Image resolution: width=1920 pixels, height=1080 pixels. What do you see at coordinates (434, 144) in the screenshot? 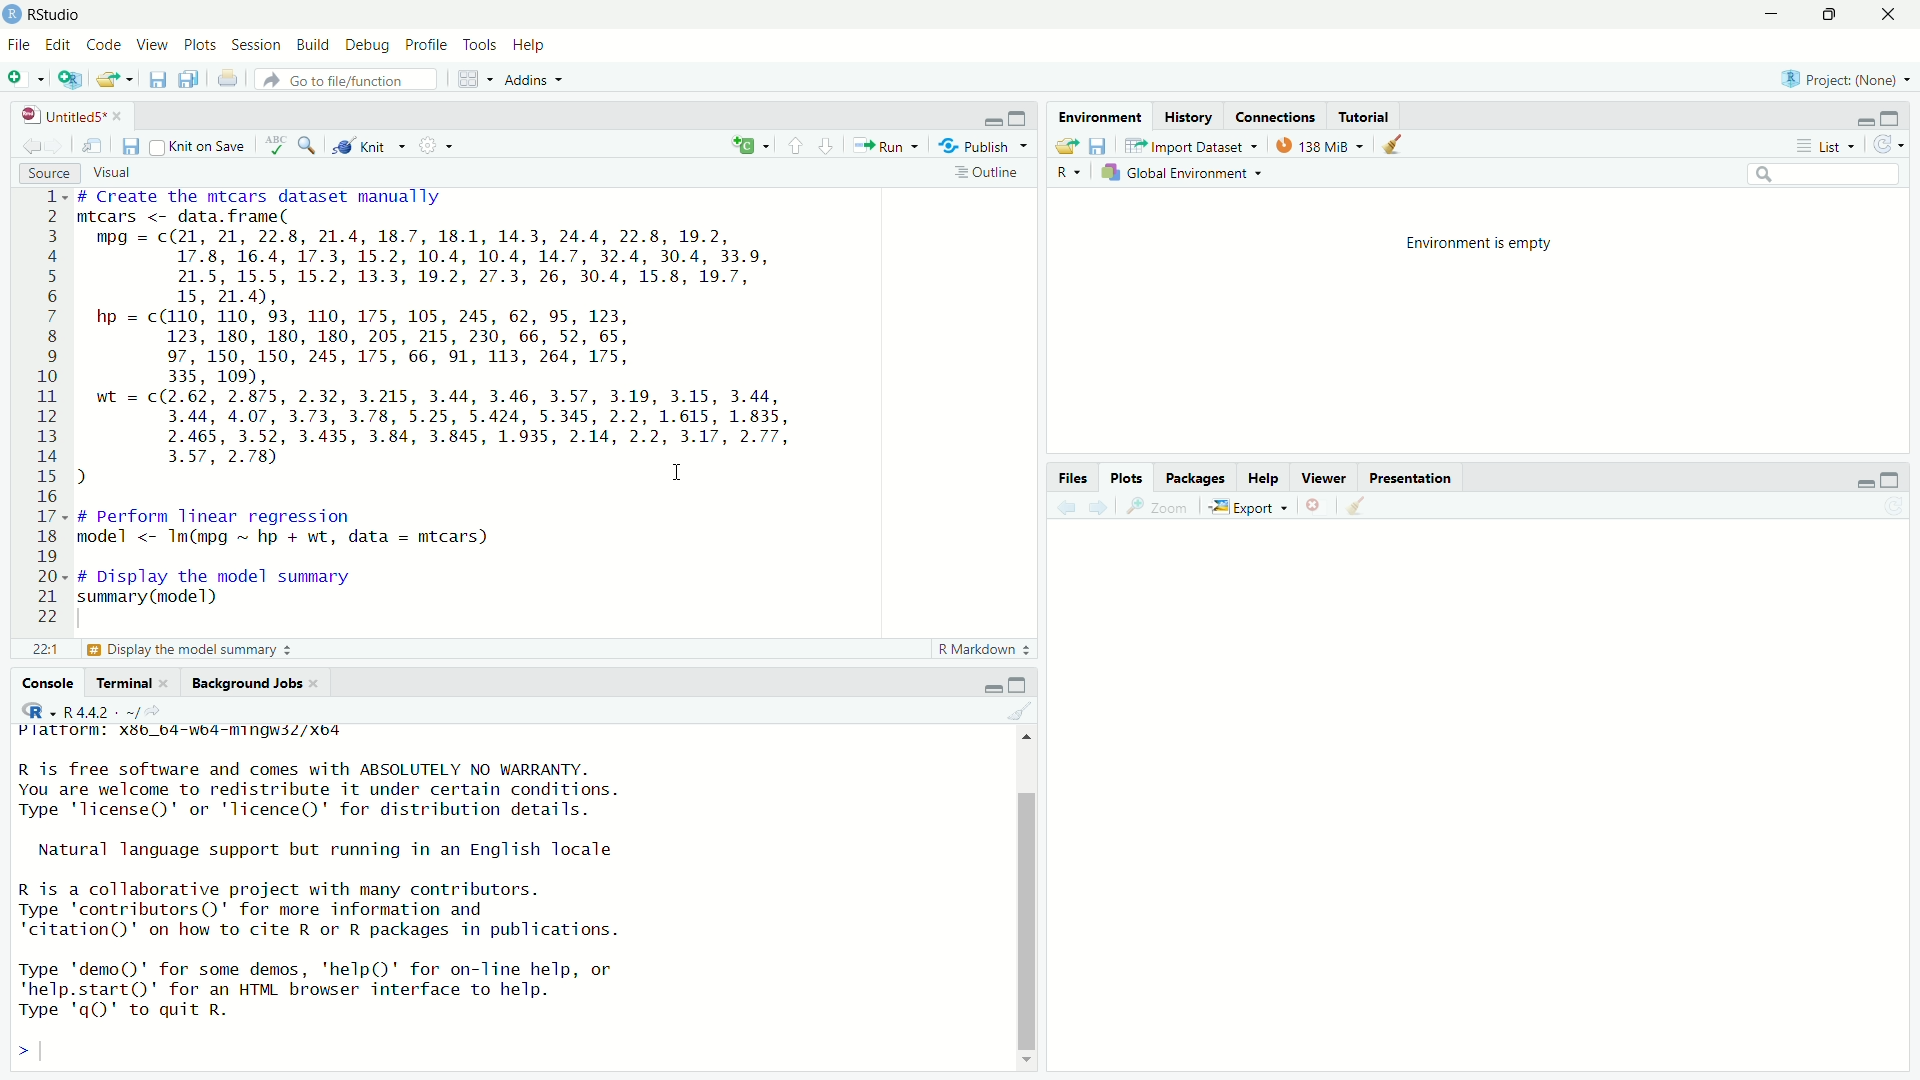
I see `settings` at bounding box center [434, 144].